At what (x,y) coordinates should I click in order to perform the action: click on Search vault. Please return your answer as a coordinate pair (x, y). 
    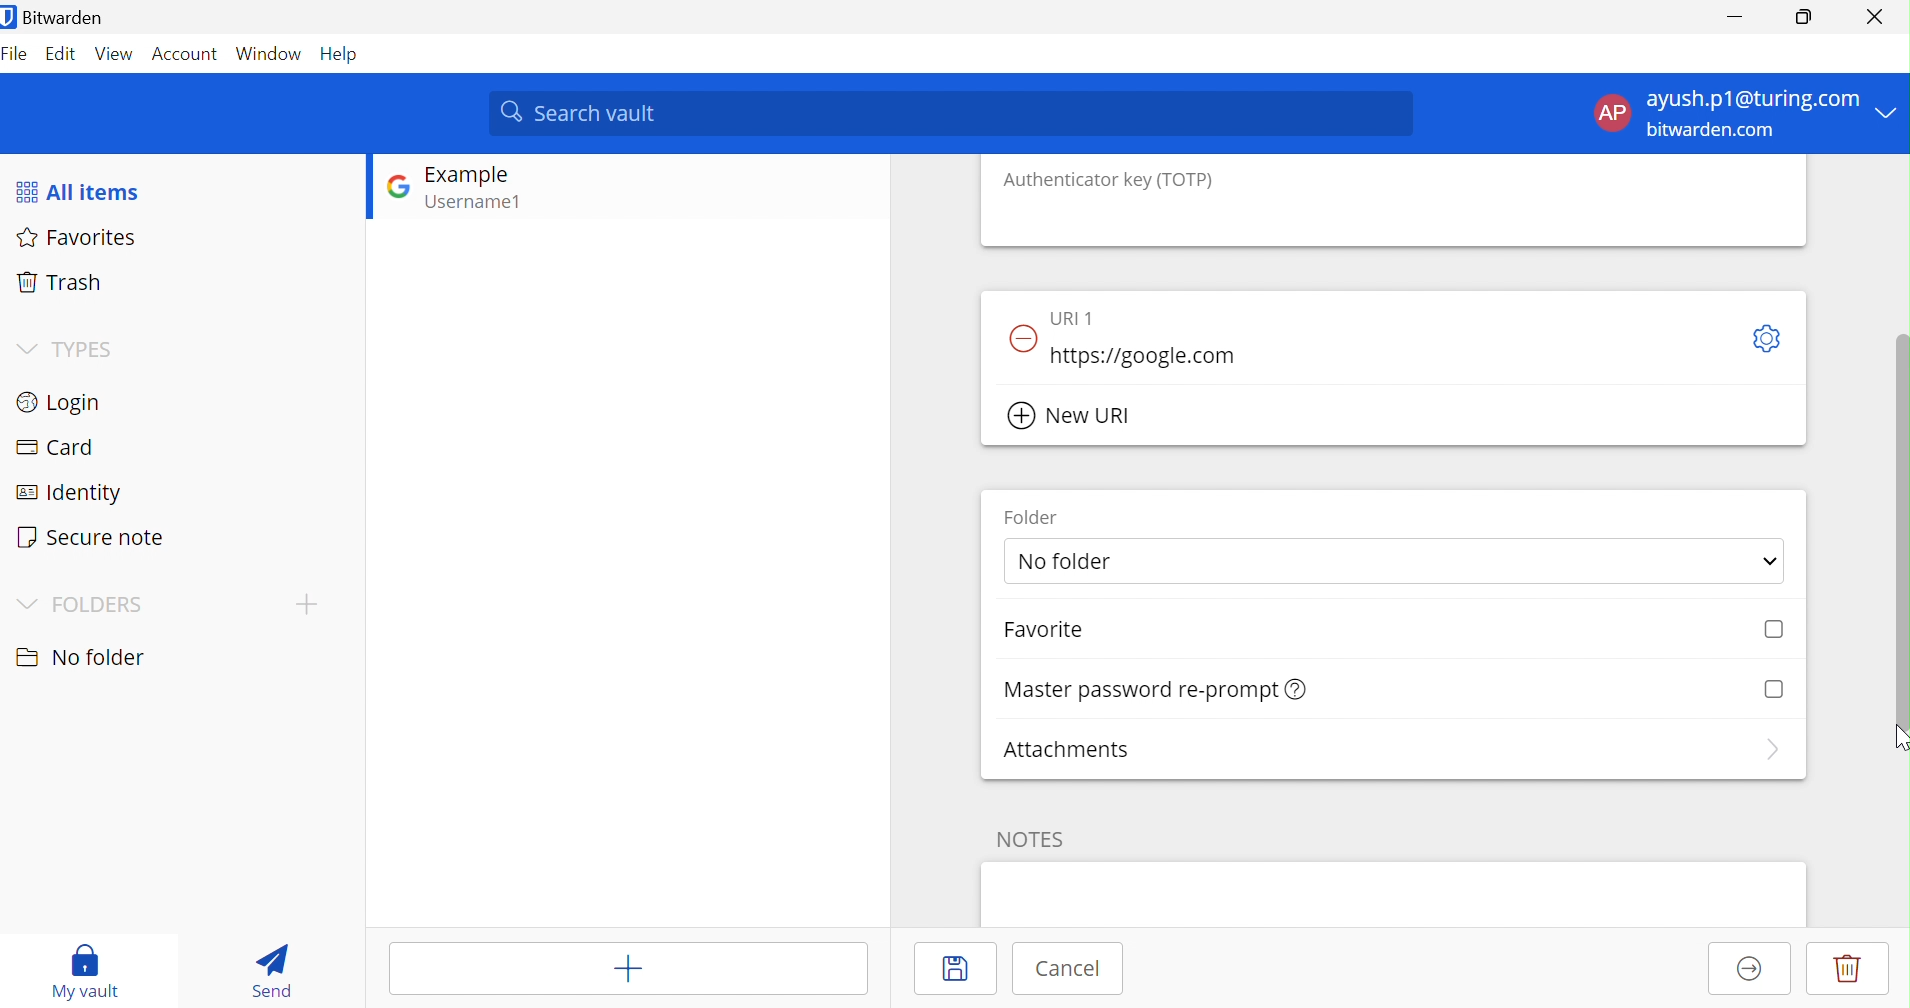
    Looking at the image, I should click on (953, 112).